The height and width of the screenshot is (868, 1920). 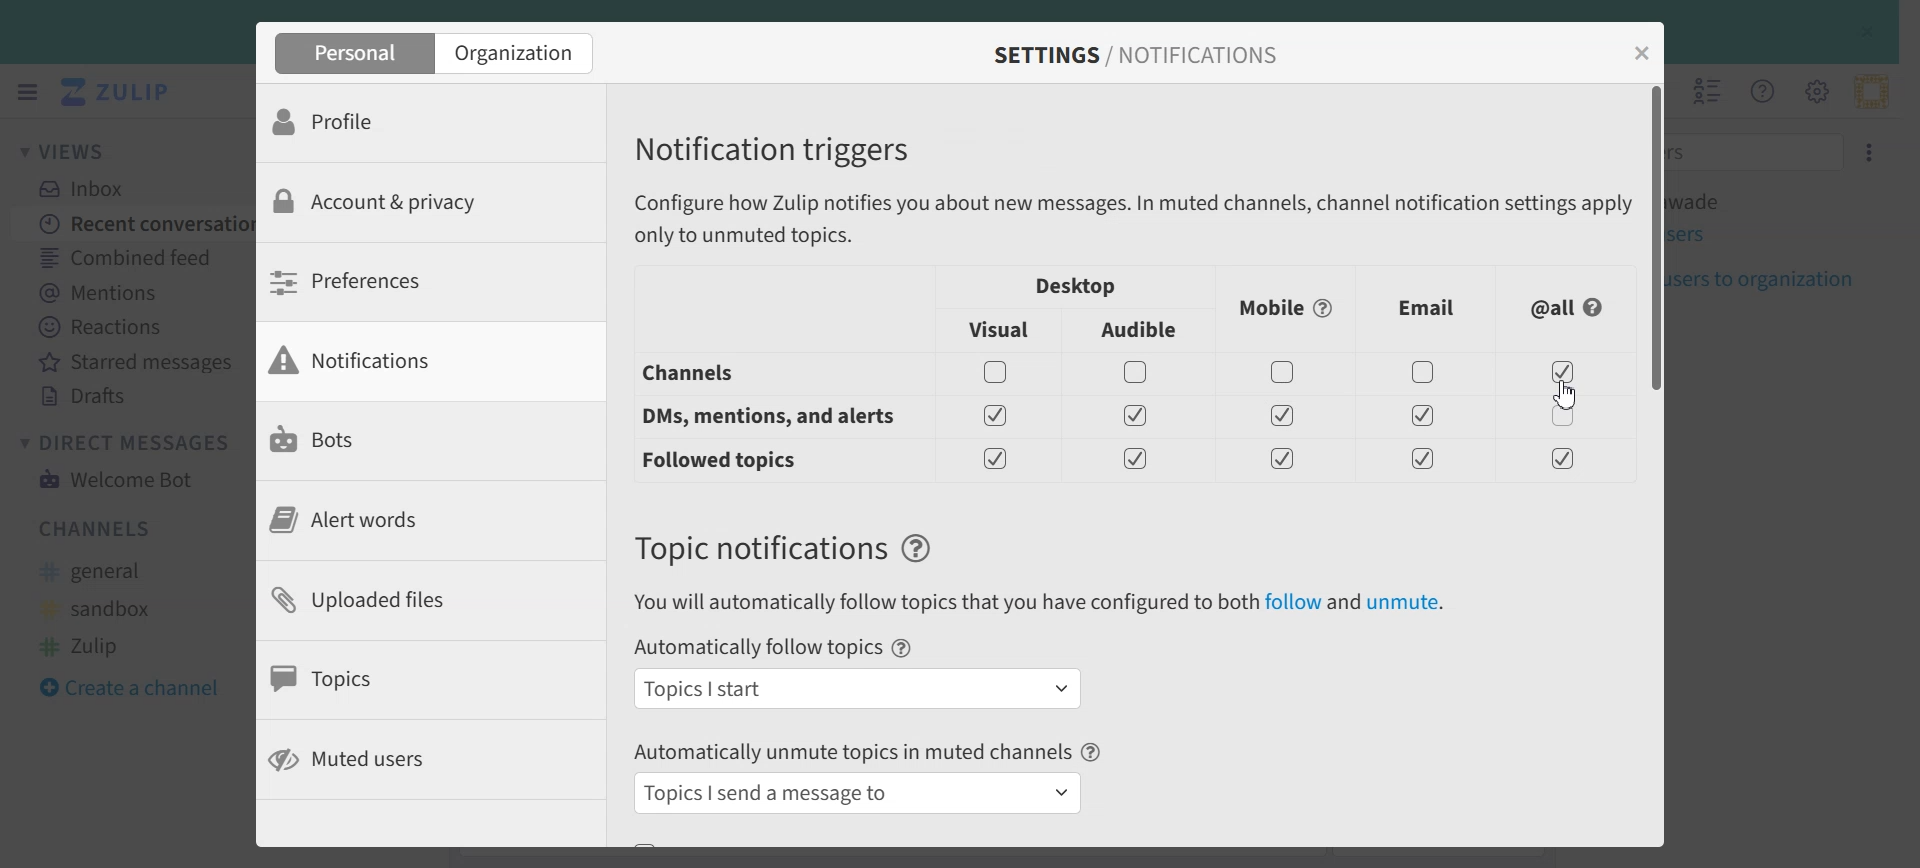 I want to click on Muted users, so click(x=398, y=760).